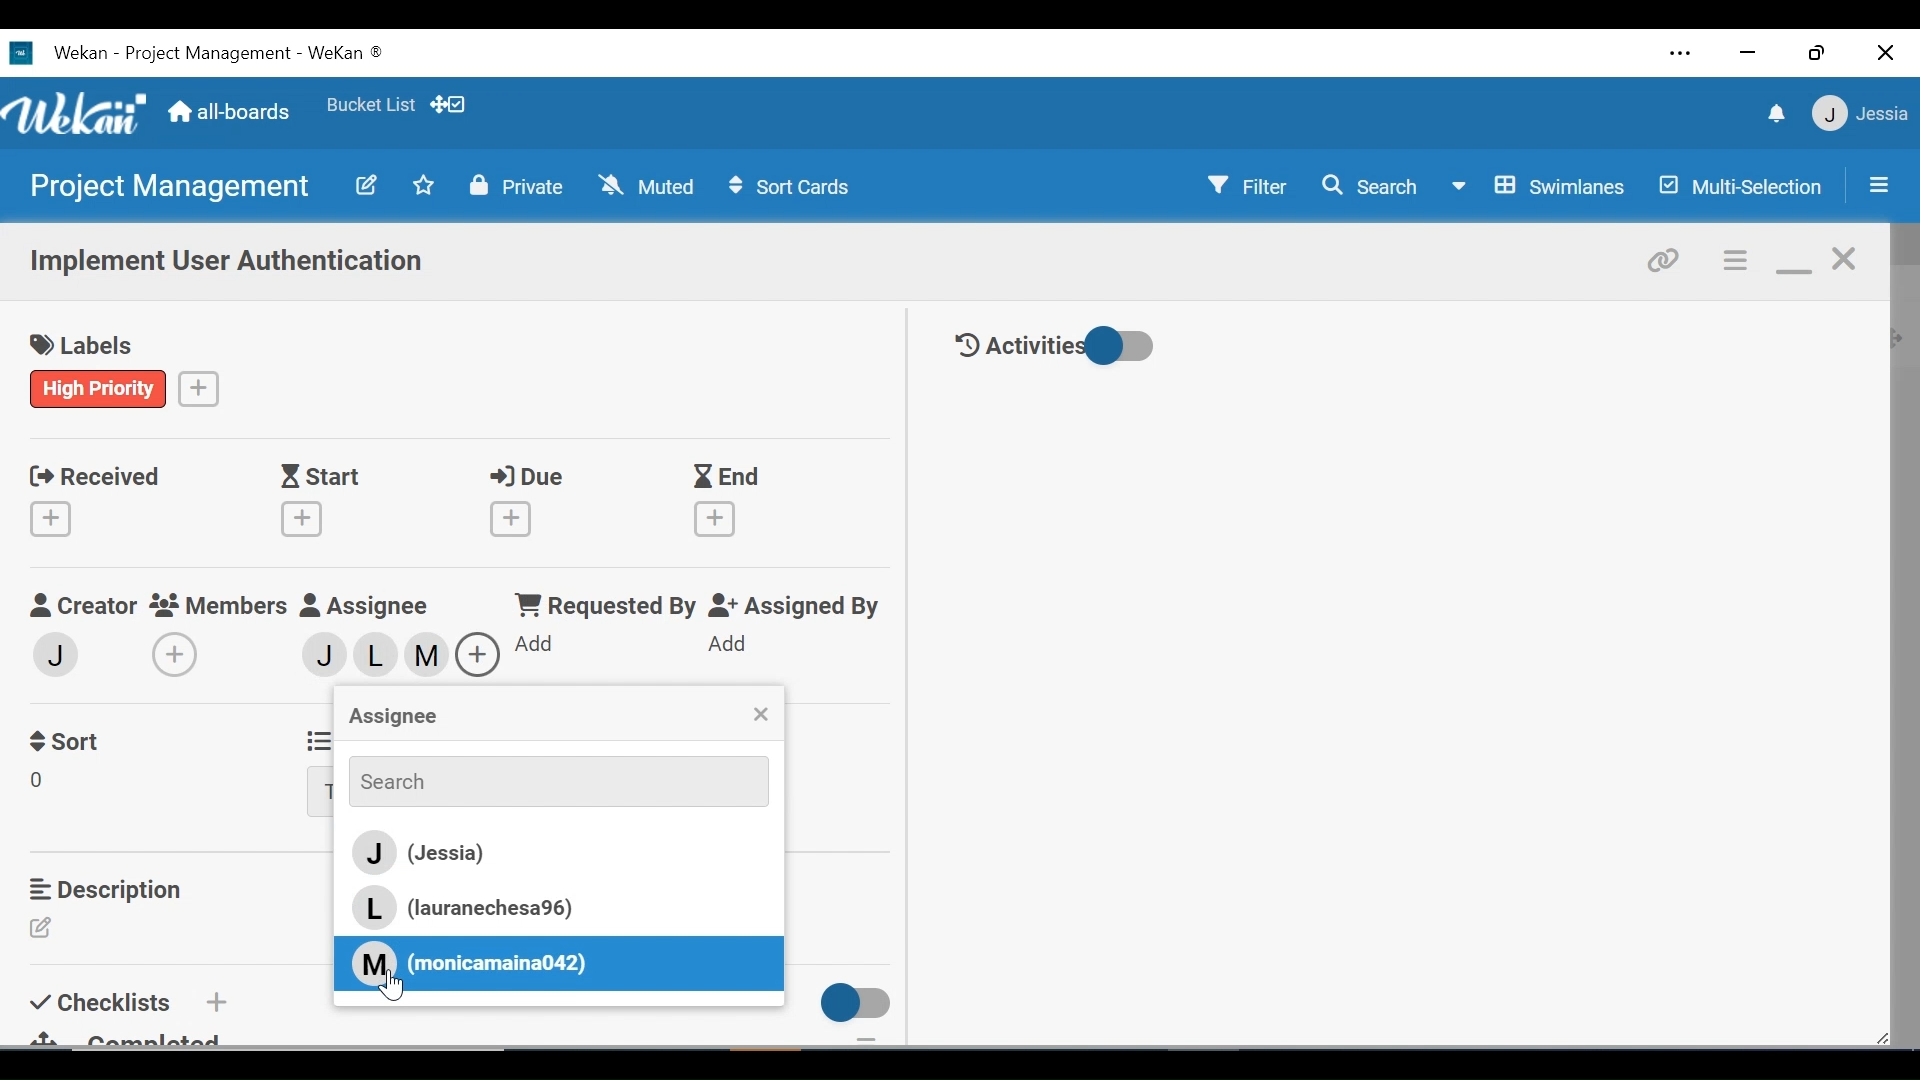 This screenshot has width=1920, height=1080. What do you see at coordinates (1858, 113) in the screenshot?
I see `jessica` at bounding box center [1858, 113].